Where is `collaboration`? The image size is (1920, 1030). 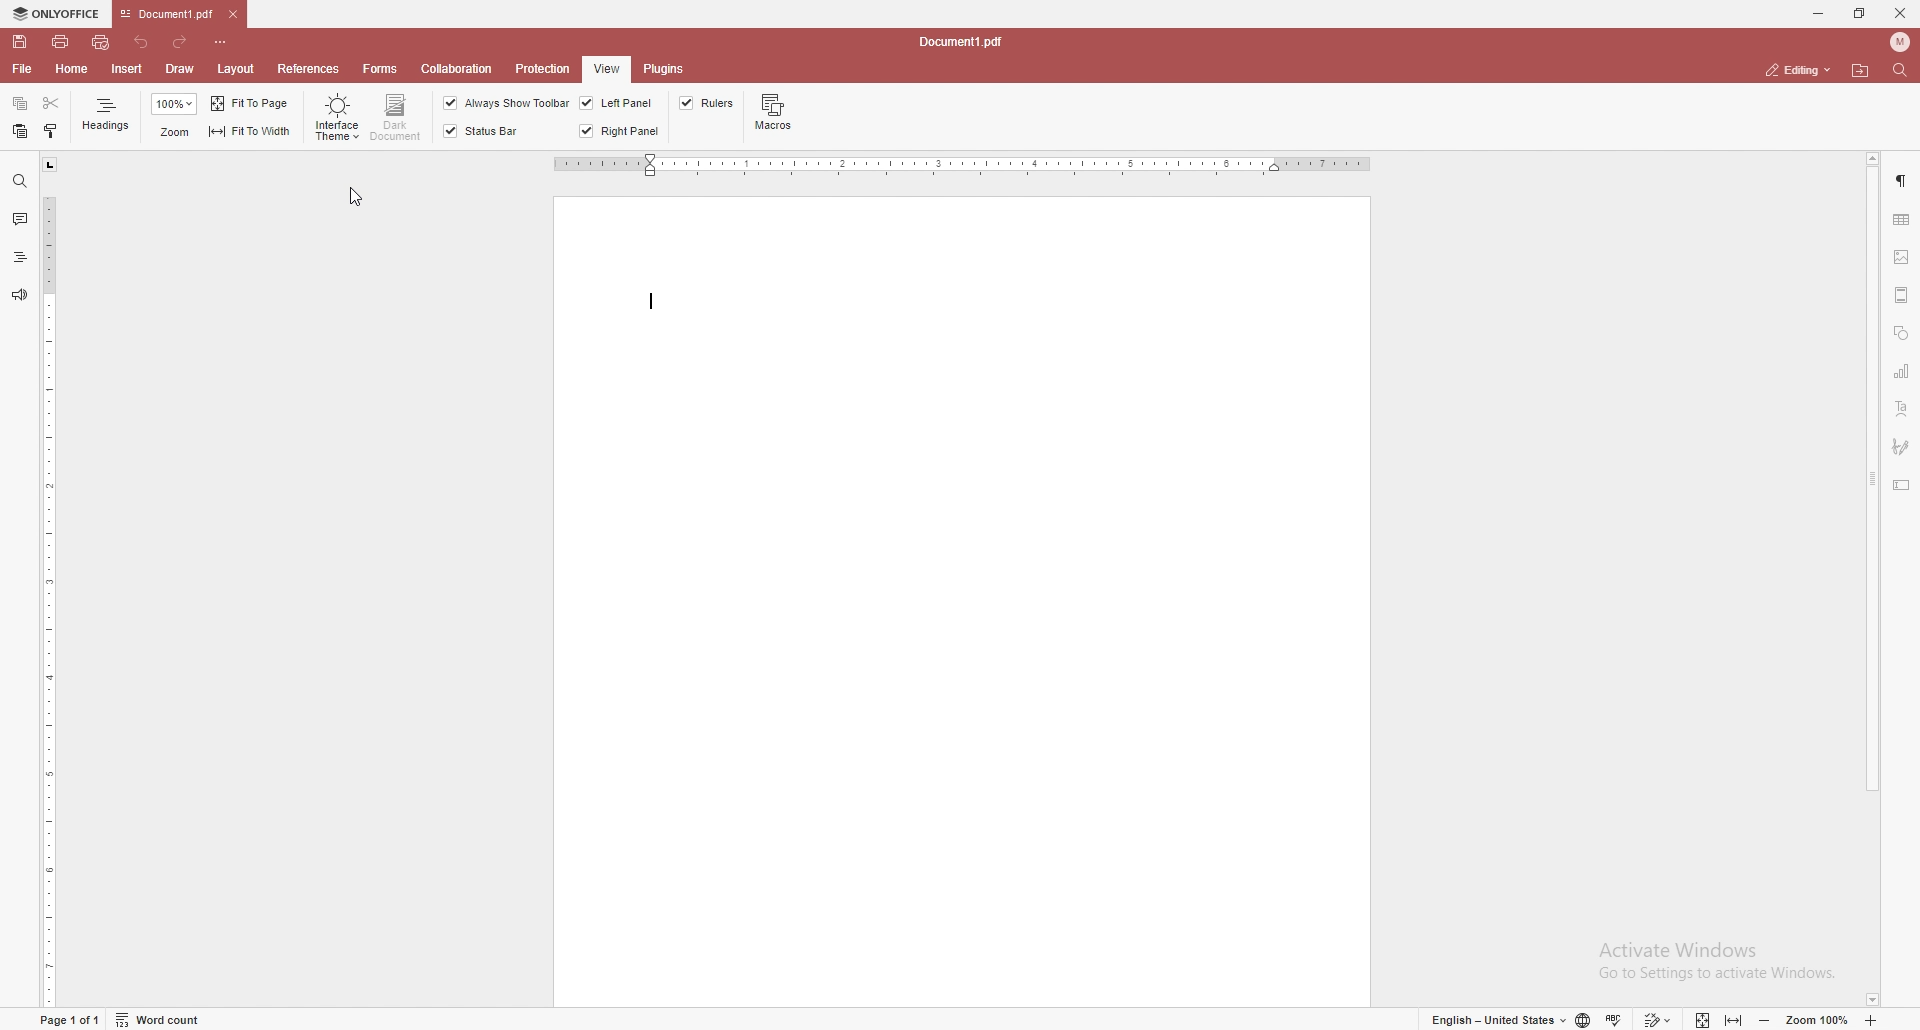
collaboration is located at coordinates (457, 69).